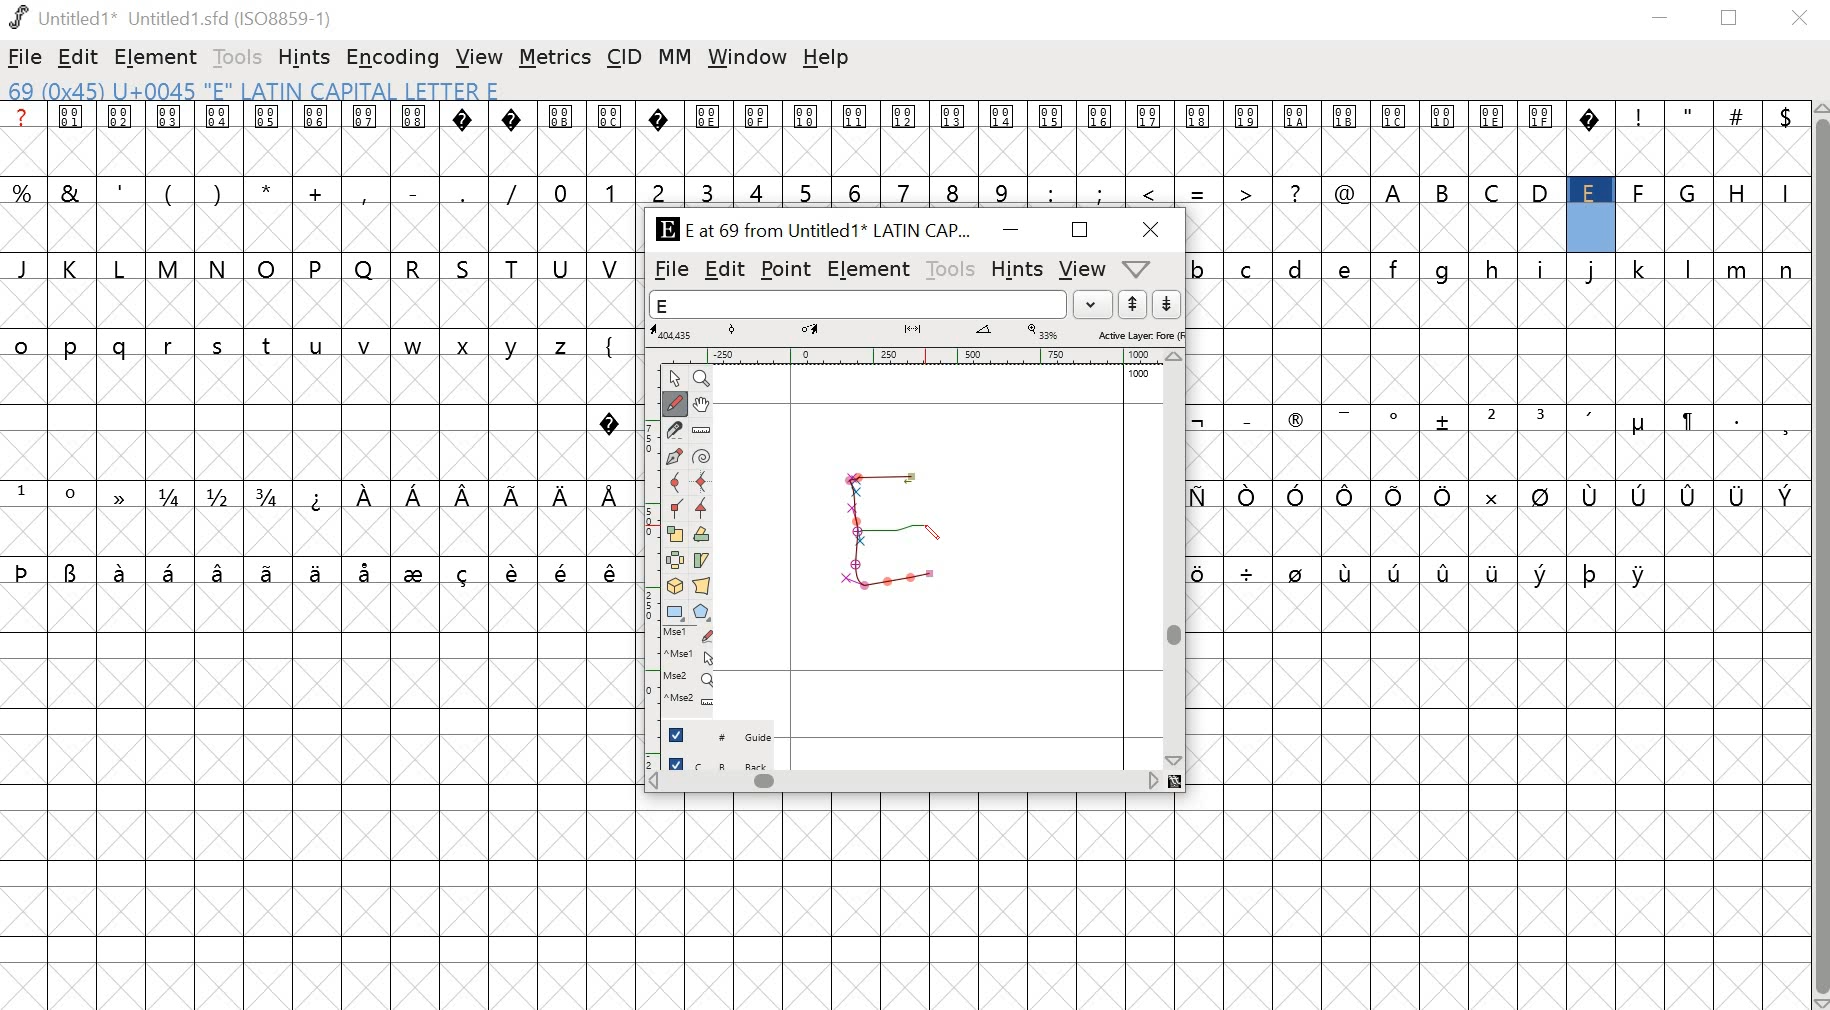  What do you see at coordinates (624, 59) in the screenshot?
I see `CID` at bounding box center [624, 59].